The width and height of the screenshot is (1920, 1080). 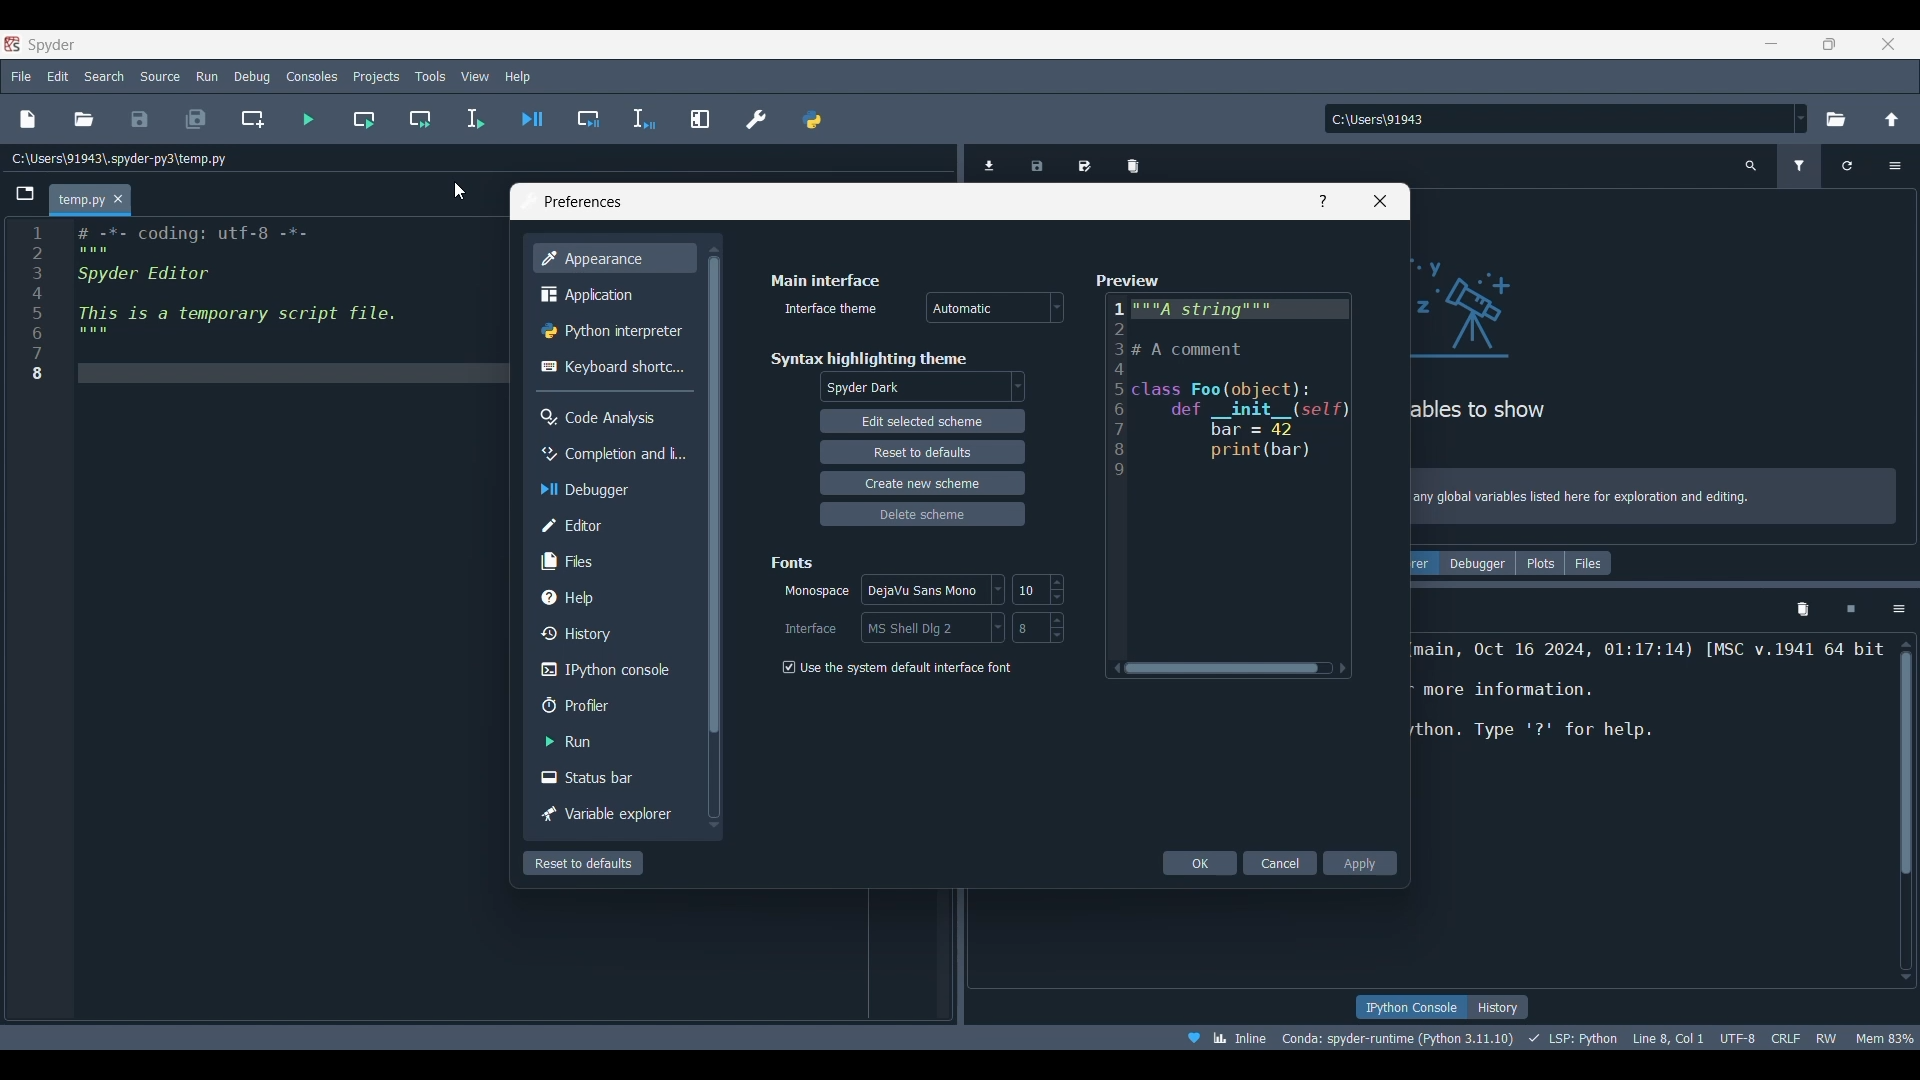 What do you see at coordinates (603, 416) in the screenshot?
I see `code analysis` at bounding box center [603, 416].